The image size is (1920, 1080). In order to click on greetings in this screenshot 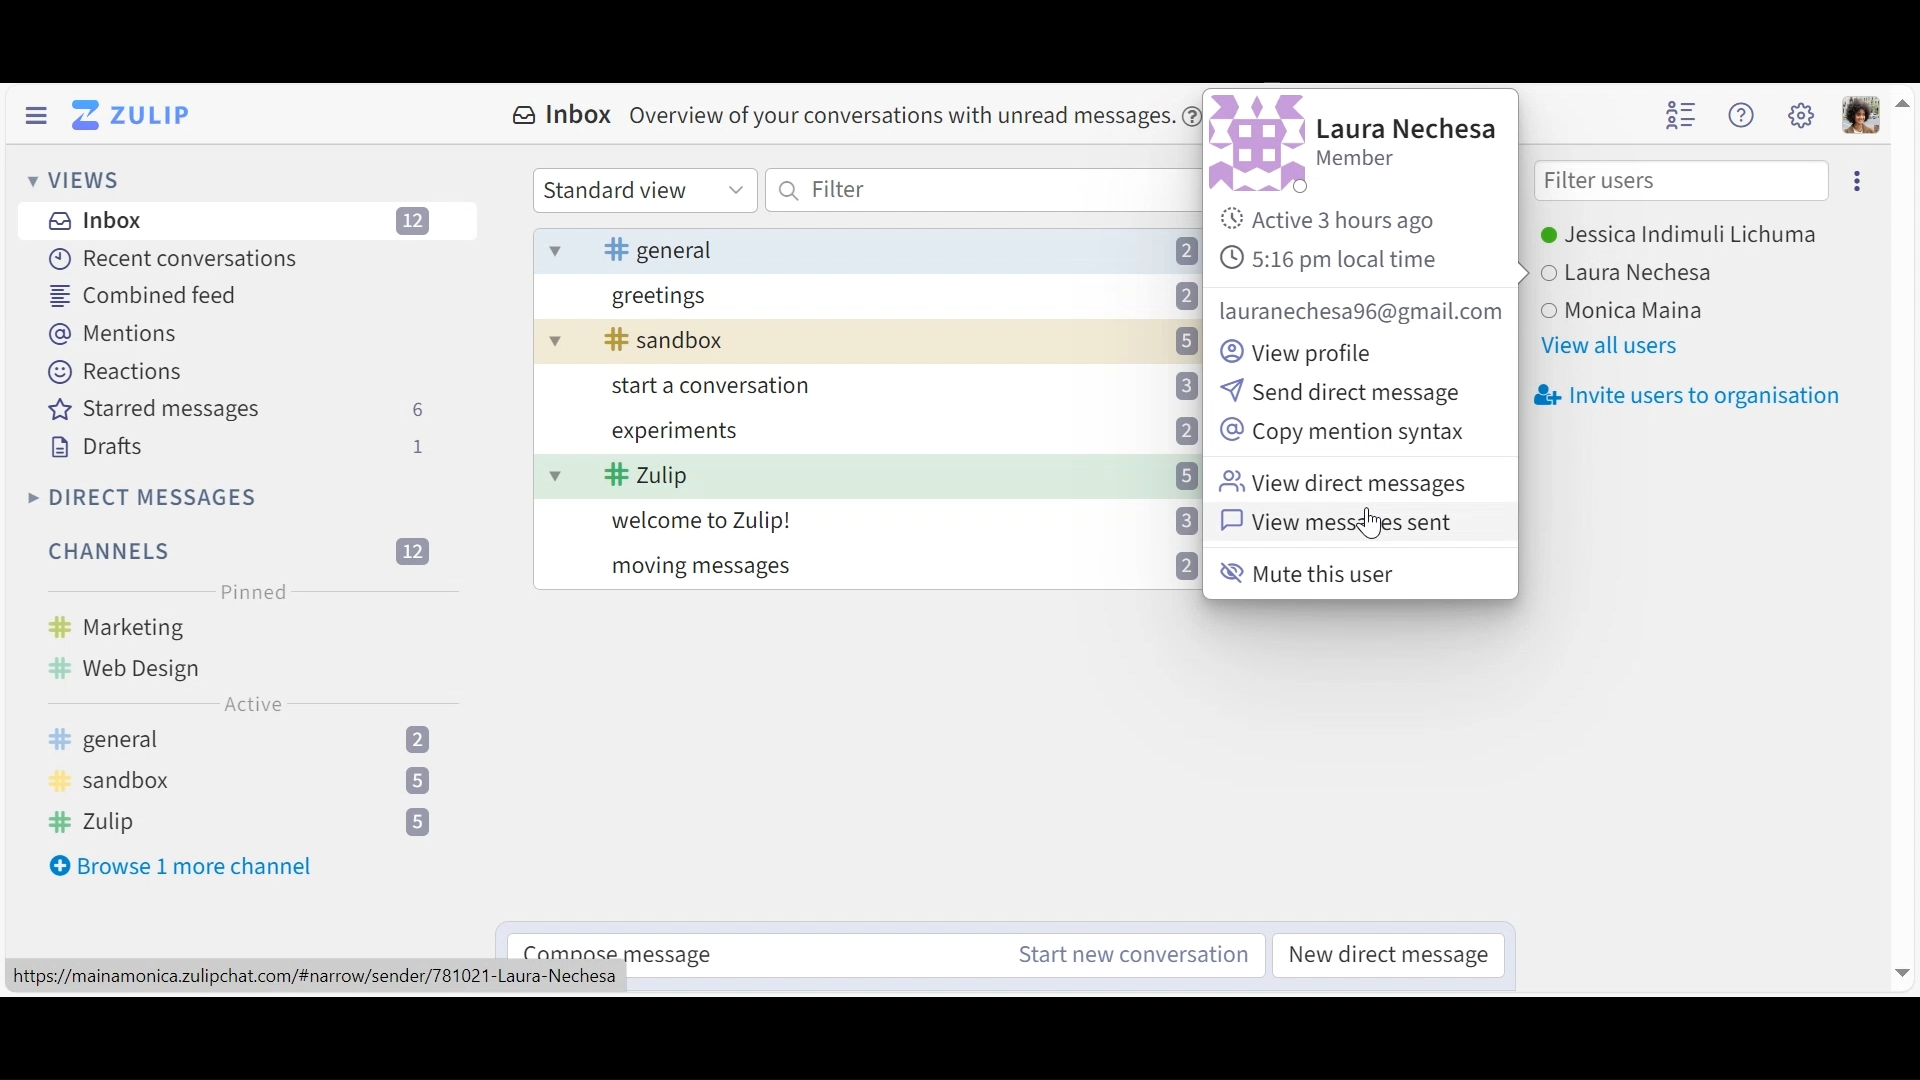, I will do `click(901, 294)`.